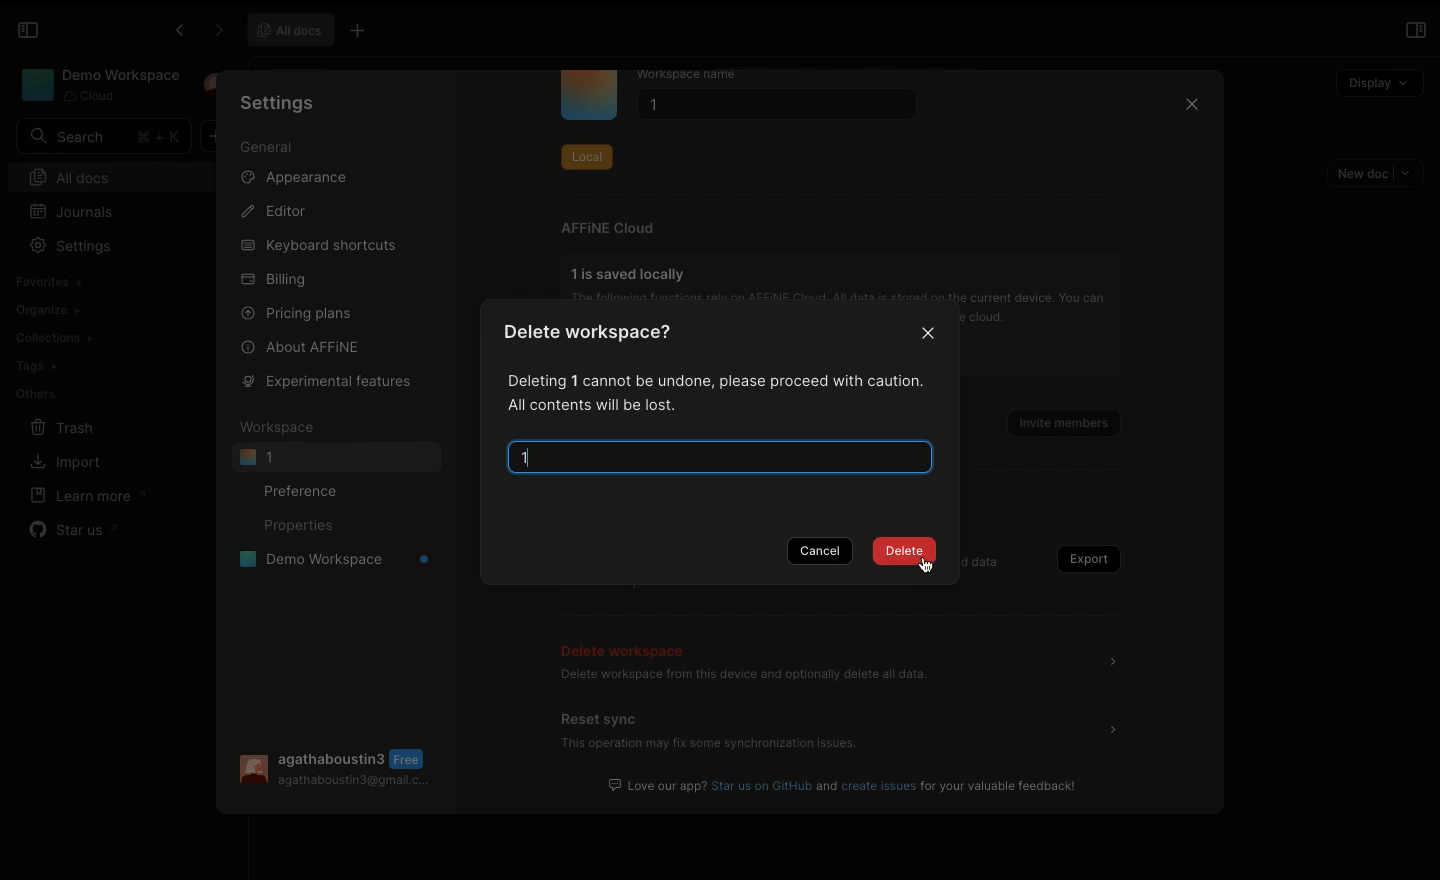  What do you see at coordinates (411, 759) in the screenshot?
I see `Free` at bounding box center [411, 759].